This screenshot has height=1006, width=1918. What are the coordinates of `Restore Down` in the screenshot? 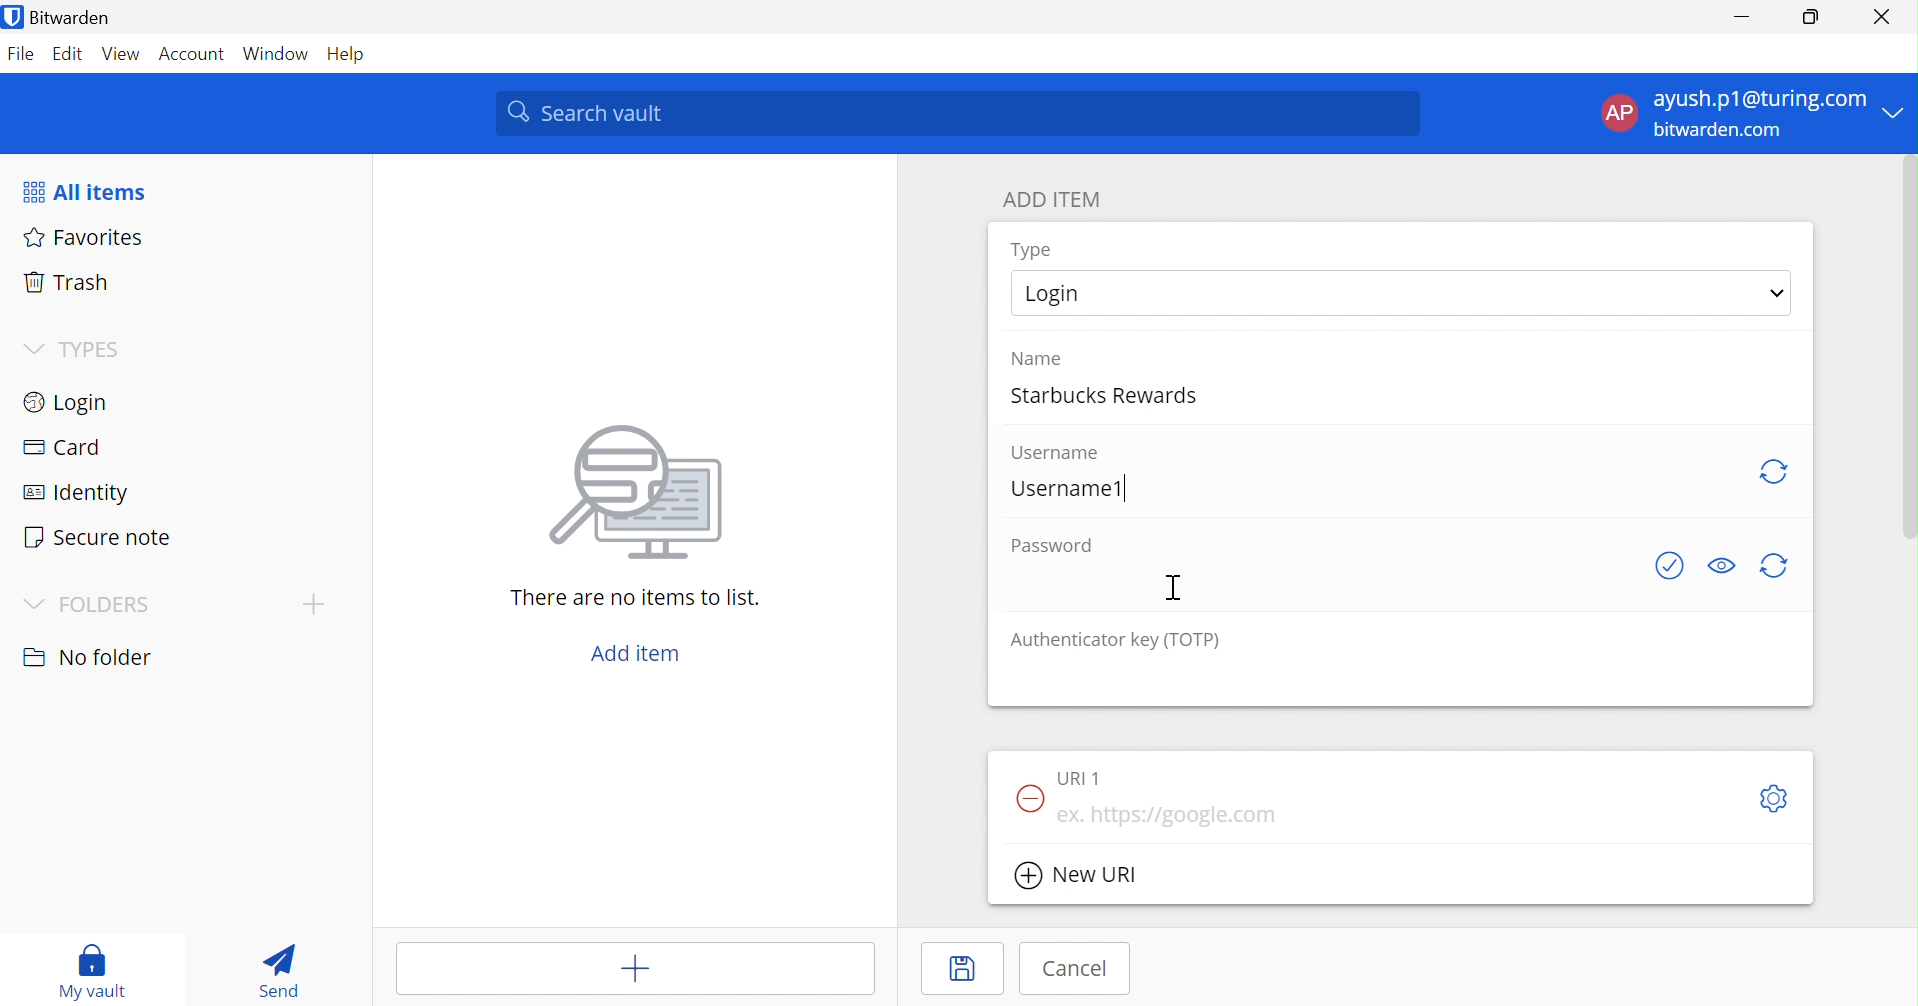 It's located at (1812, 14).